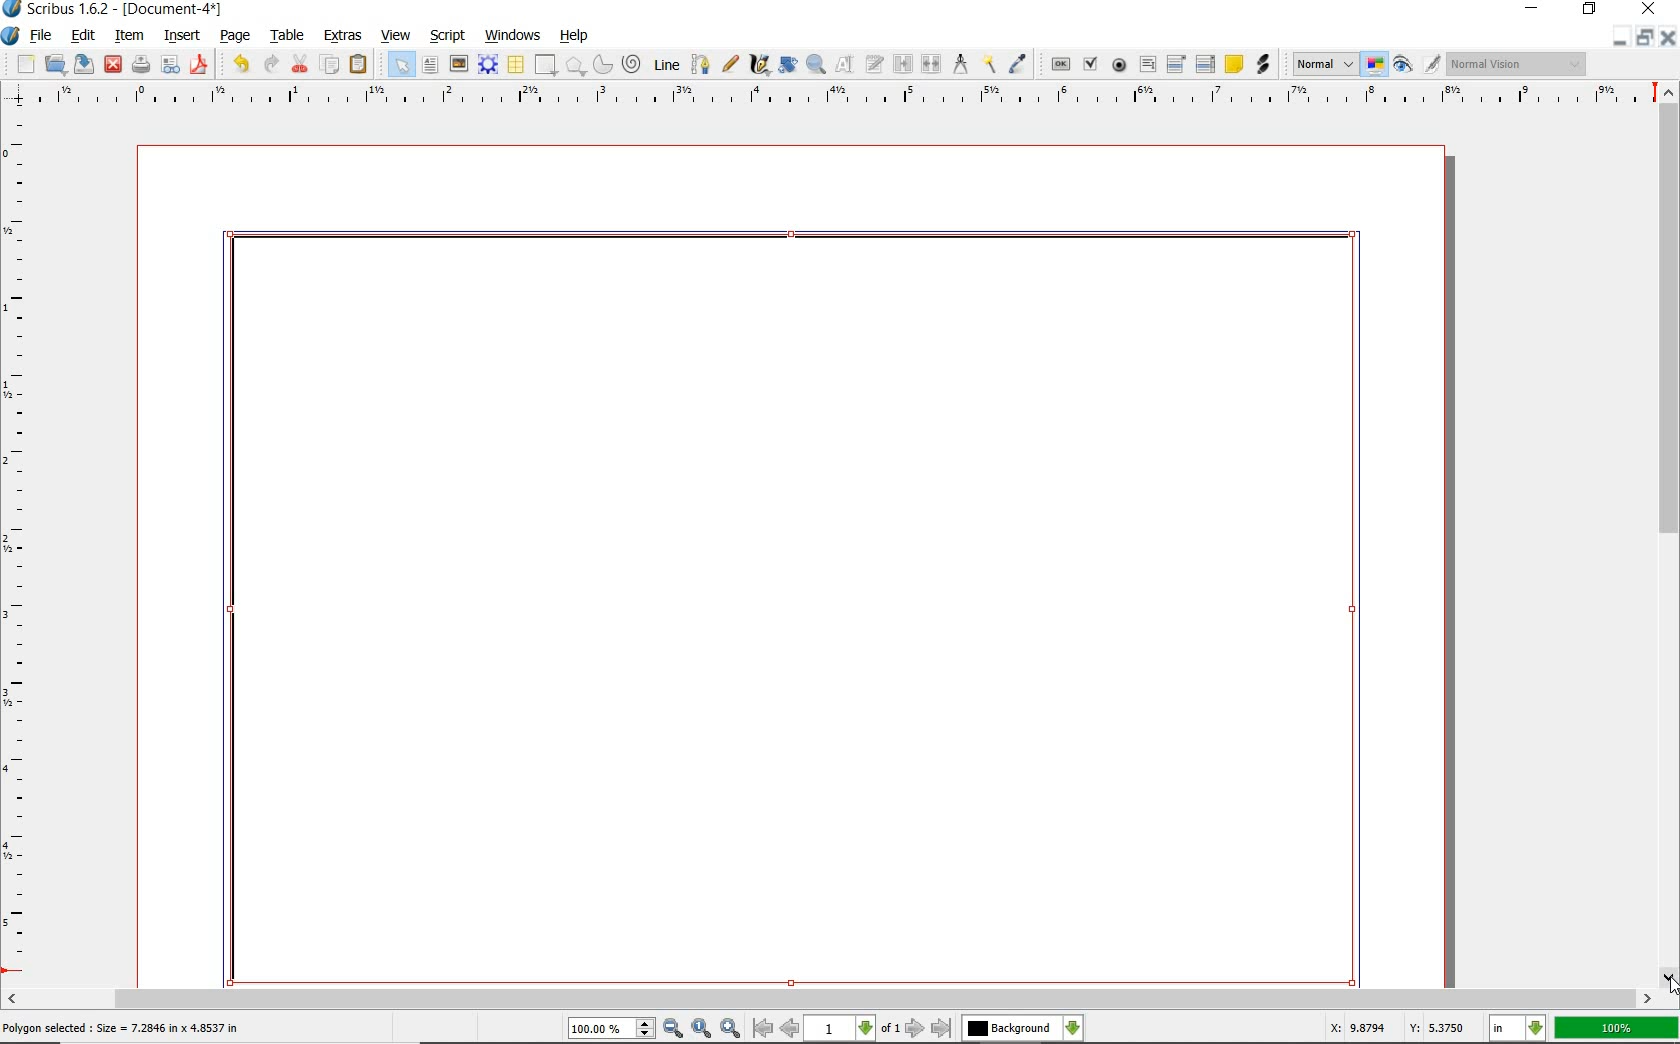 The width and height of the screenshot is (1680, 1044). I want to click on pdf radio button, so click(1117, 66).